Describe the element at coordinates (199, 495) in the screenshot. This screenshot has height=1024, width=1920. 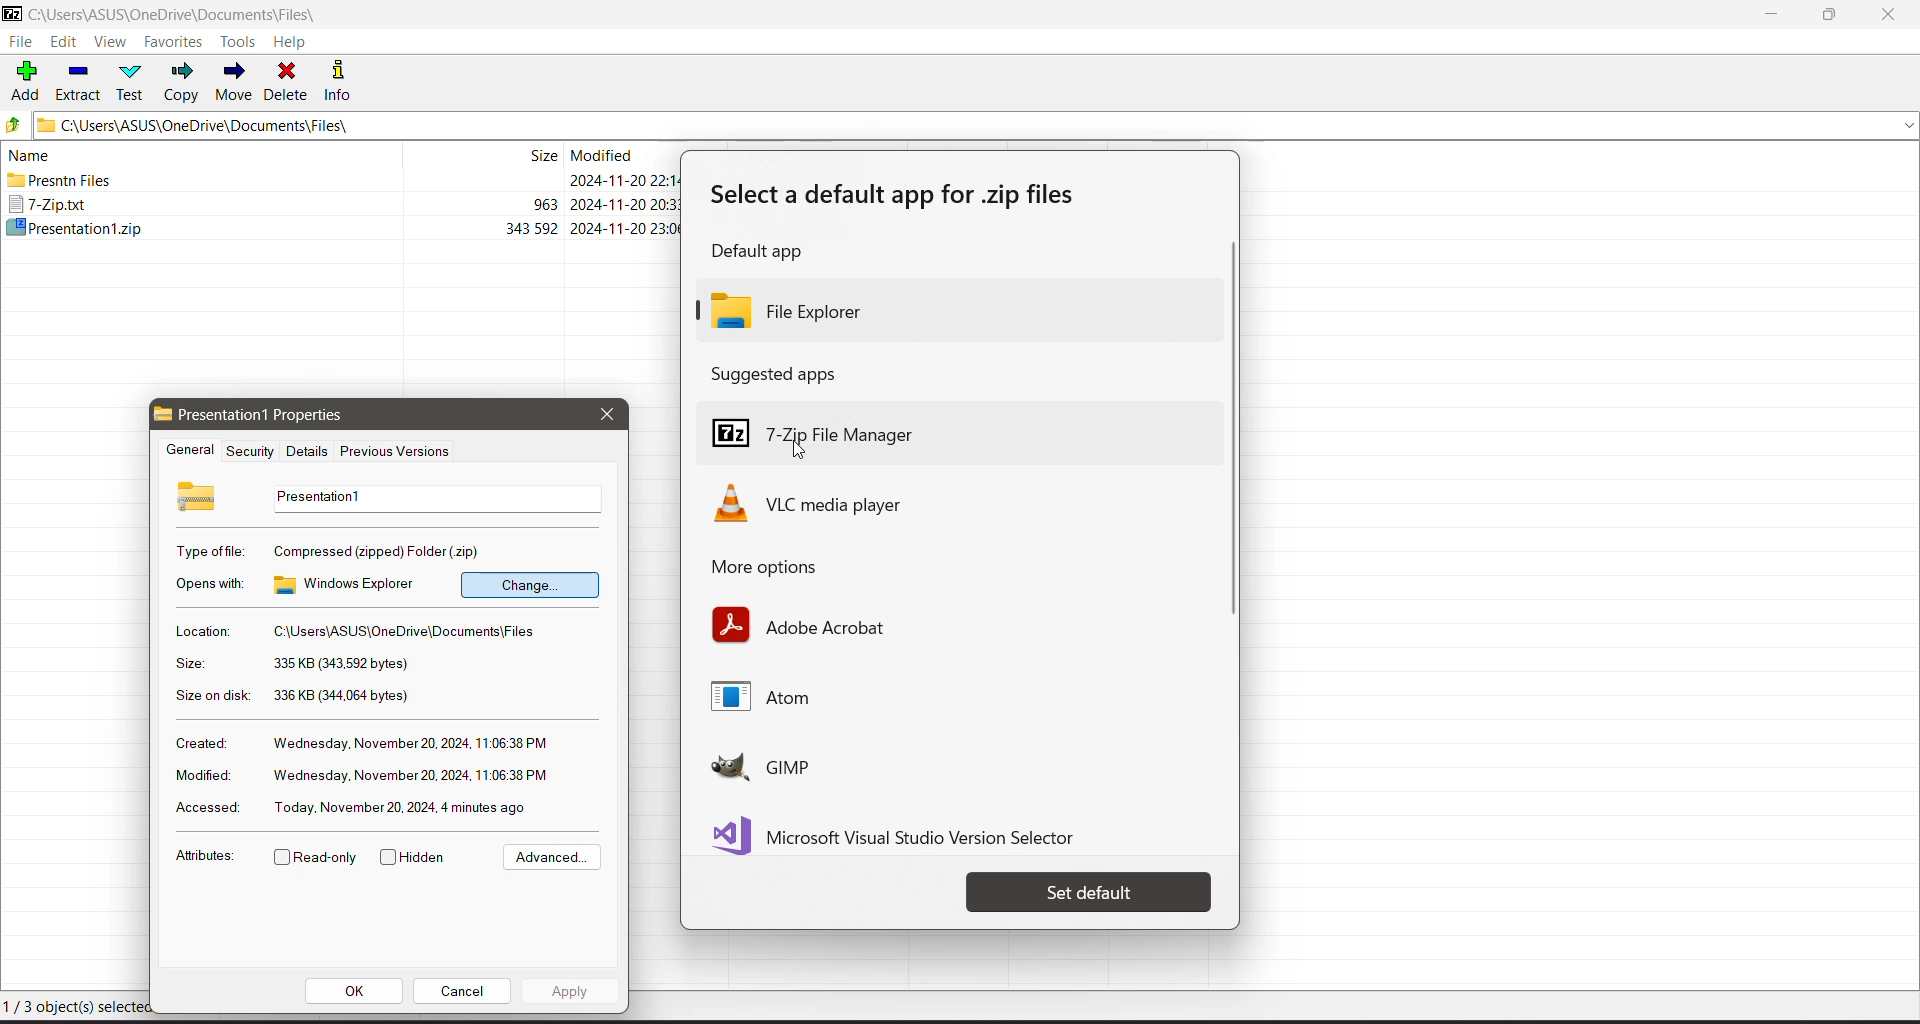
I see `Selected File Icon` at that location.